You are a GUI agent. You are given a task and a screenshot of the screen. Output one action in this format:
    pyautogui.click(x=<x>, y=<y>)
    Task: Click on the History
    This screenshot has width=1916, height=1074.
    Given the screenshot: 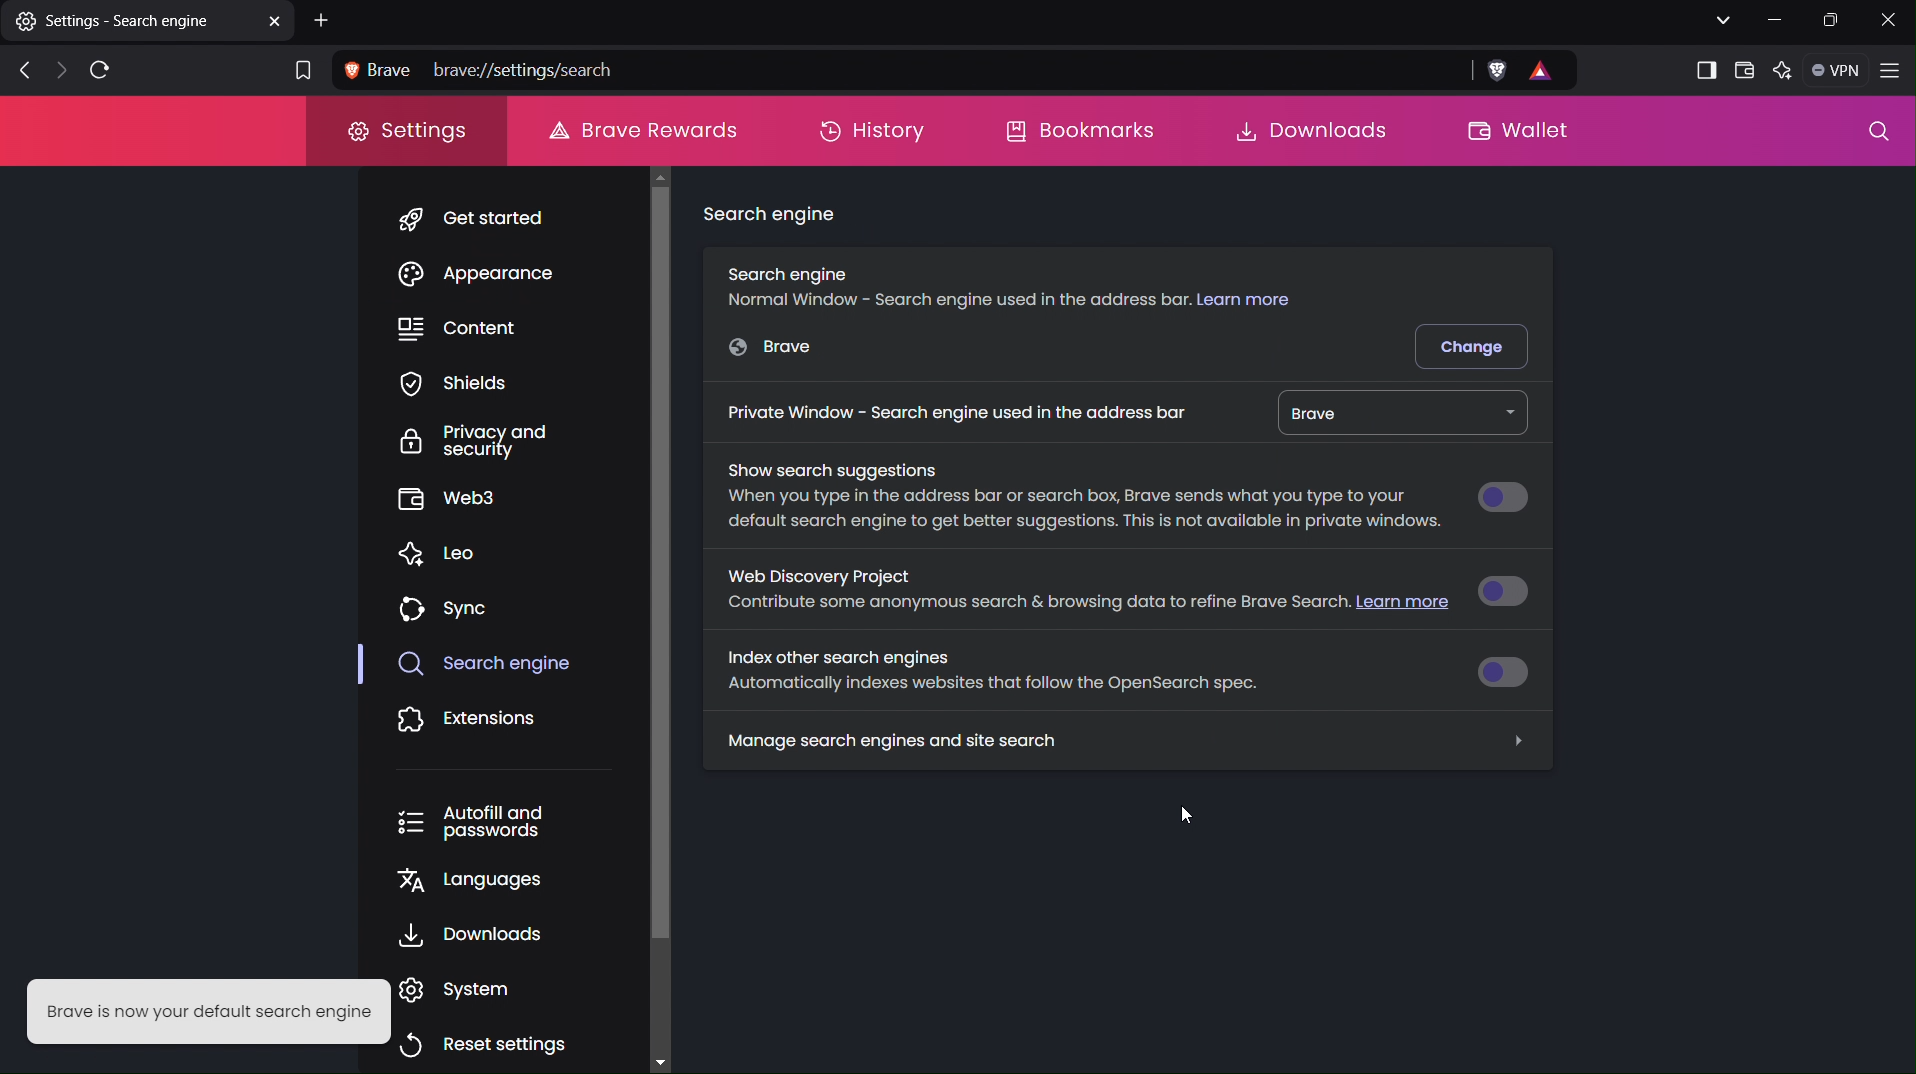 What is the action you would take?
    pyautogui.click(x=872, y=130)
    